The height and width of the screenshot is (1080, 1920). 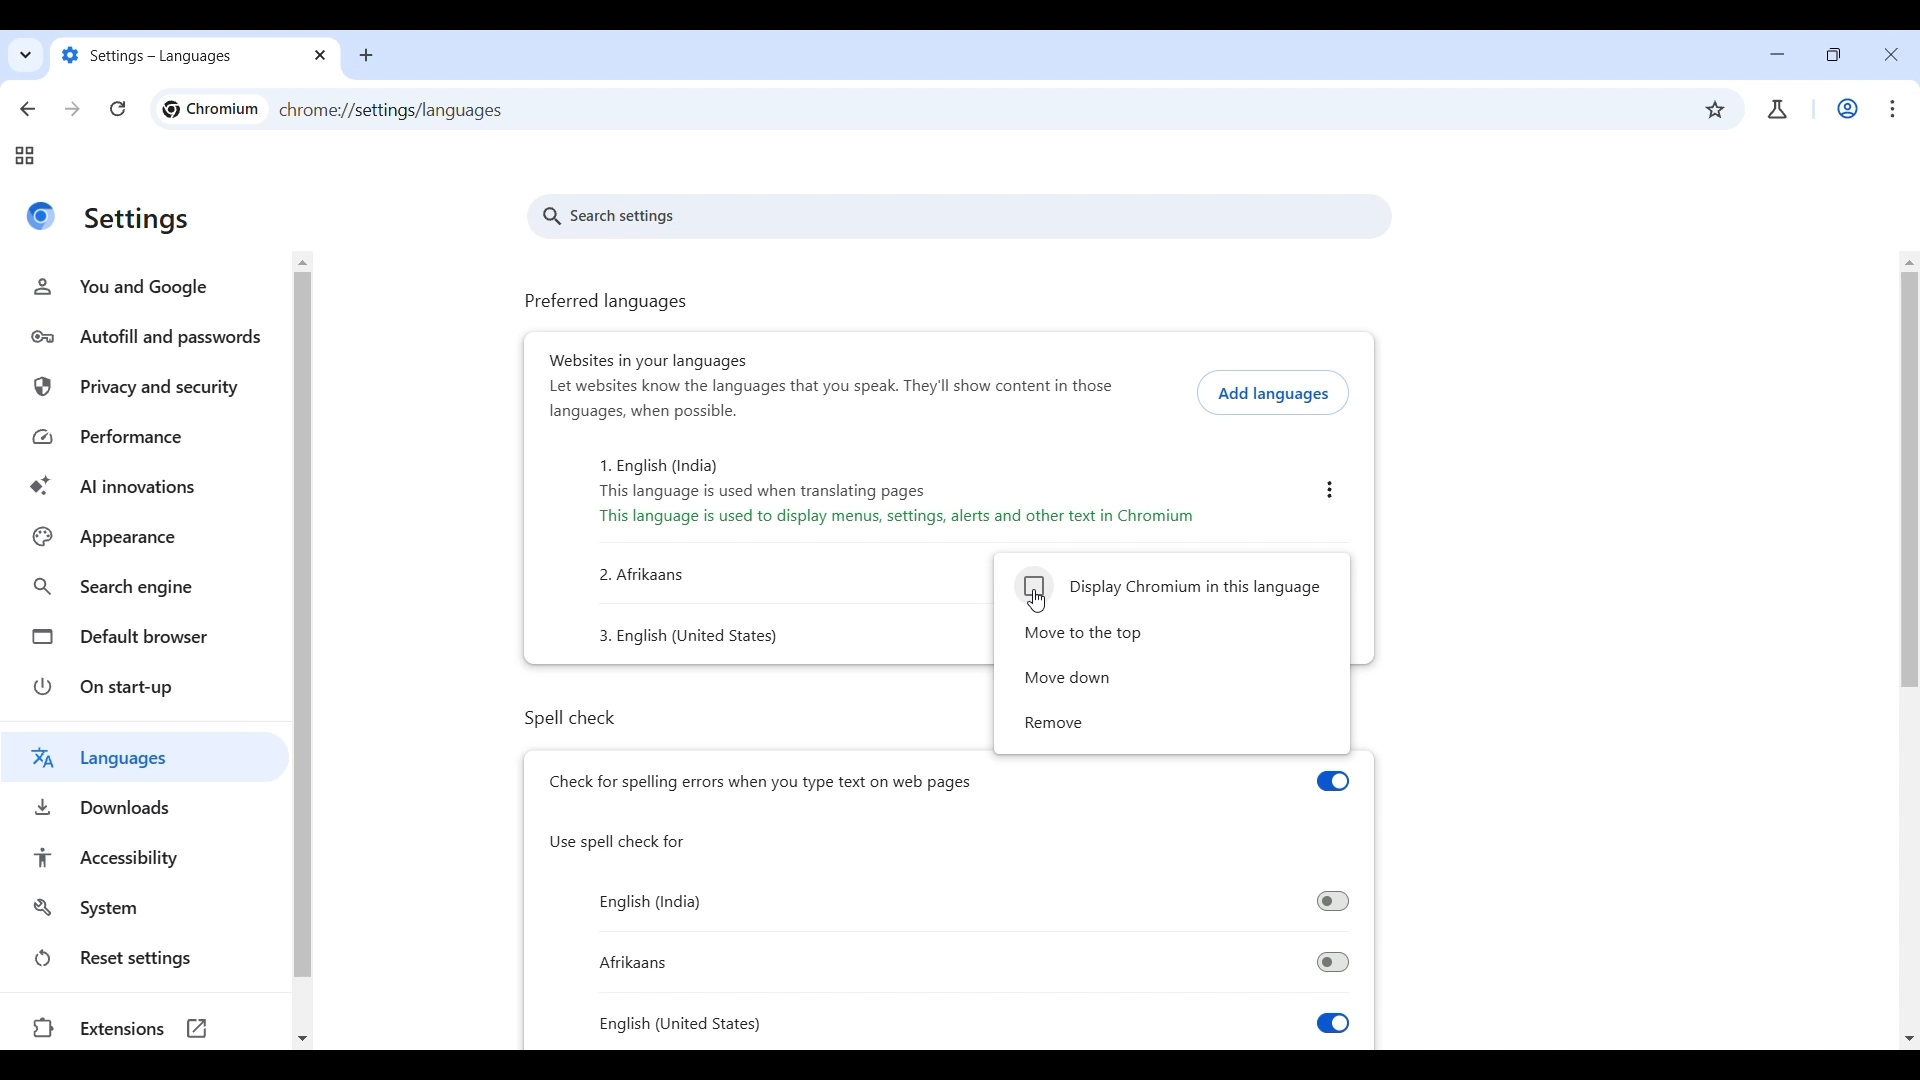 What do you see at coordinates (150, 438) in the screenshot?
I see `Performance` at bounding box center [150, 438].